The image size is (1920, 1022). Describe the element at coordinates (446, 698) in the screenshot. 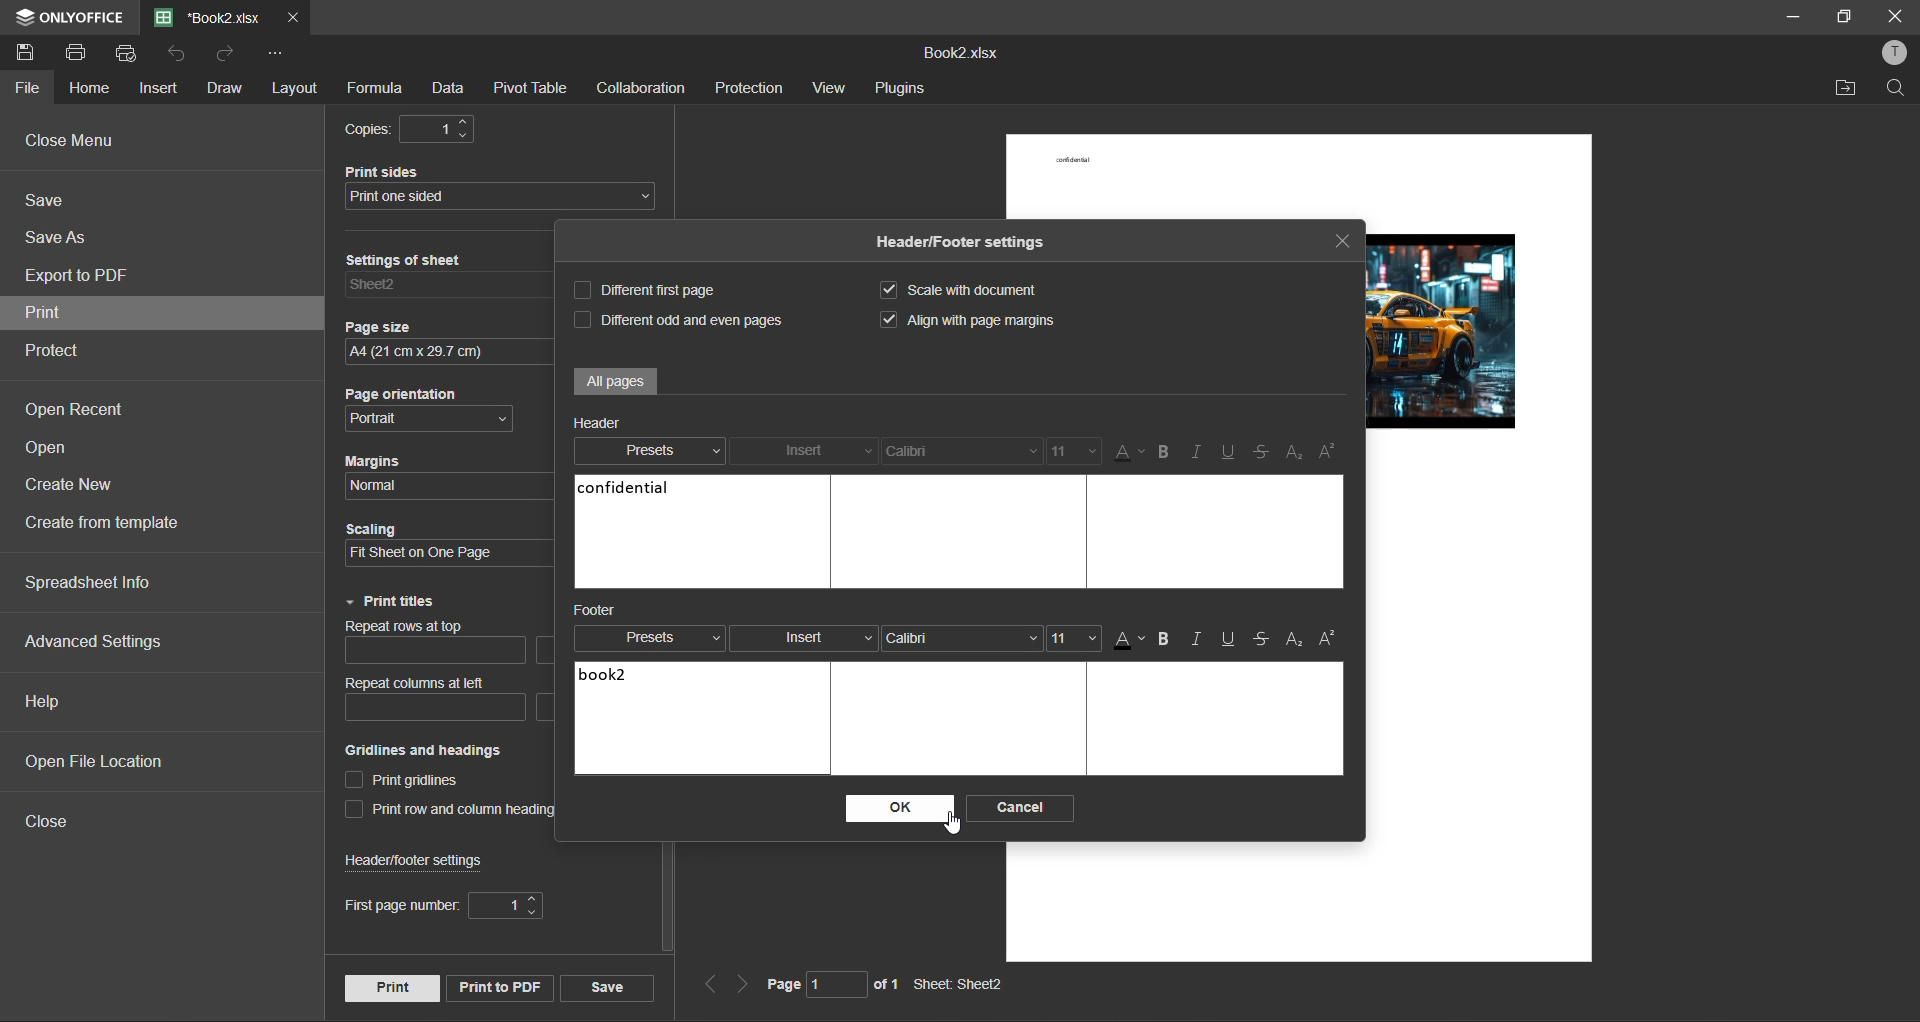

I see `repeat columns at left` at that location.